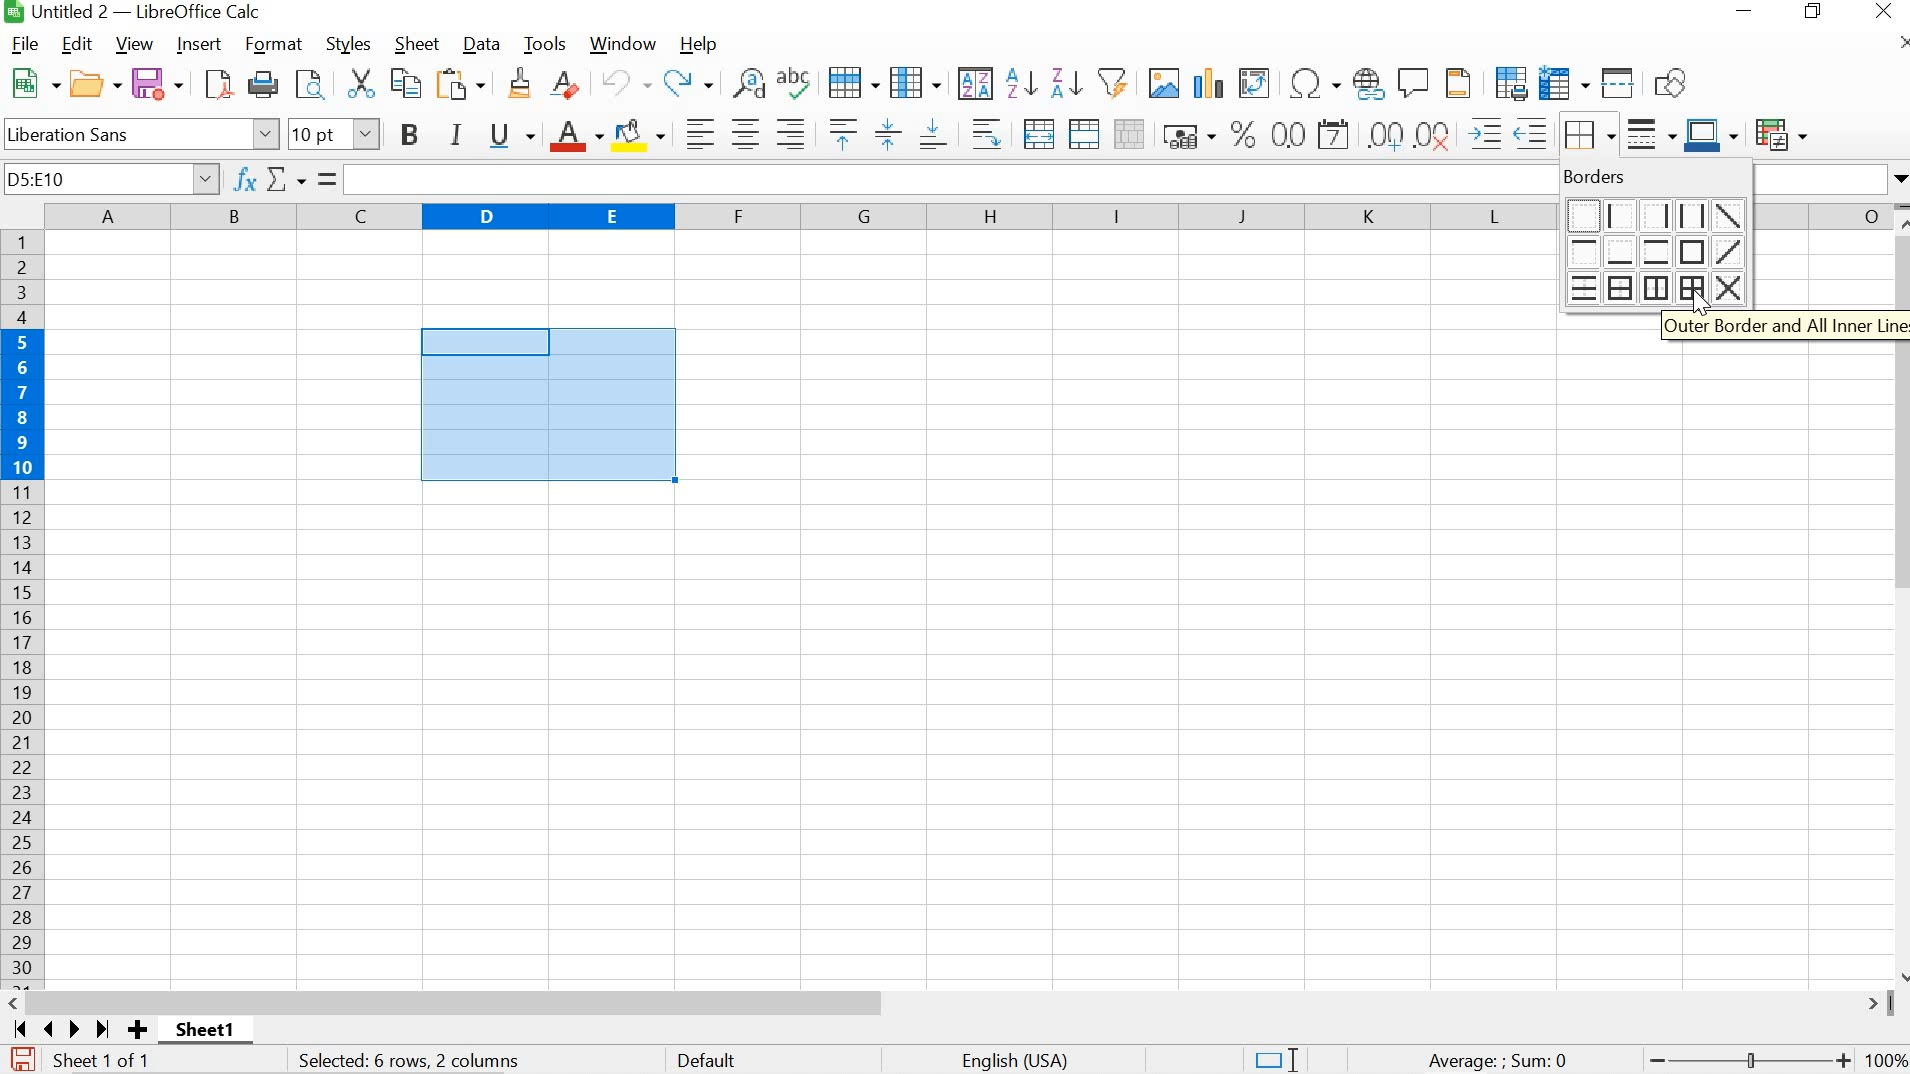 This screenshot has height=1074, width=1910. I want to click on SPELLING, so click(797, 82).